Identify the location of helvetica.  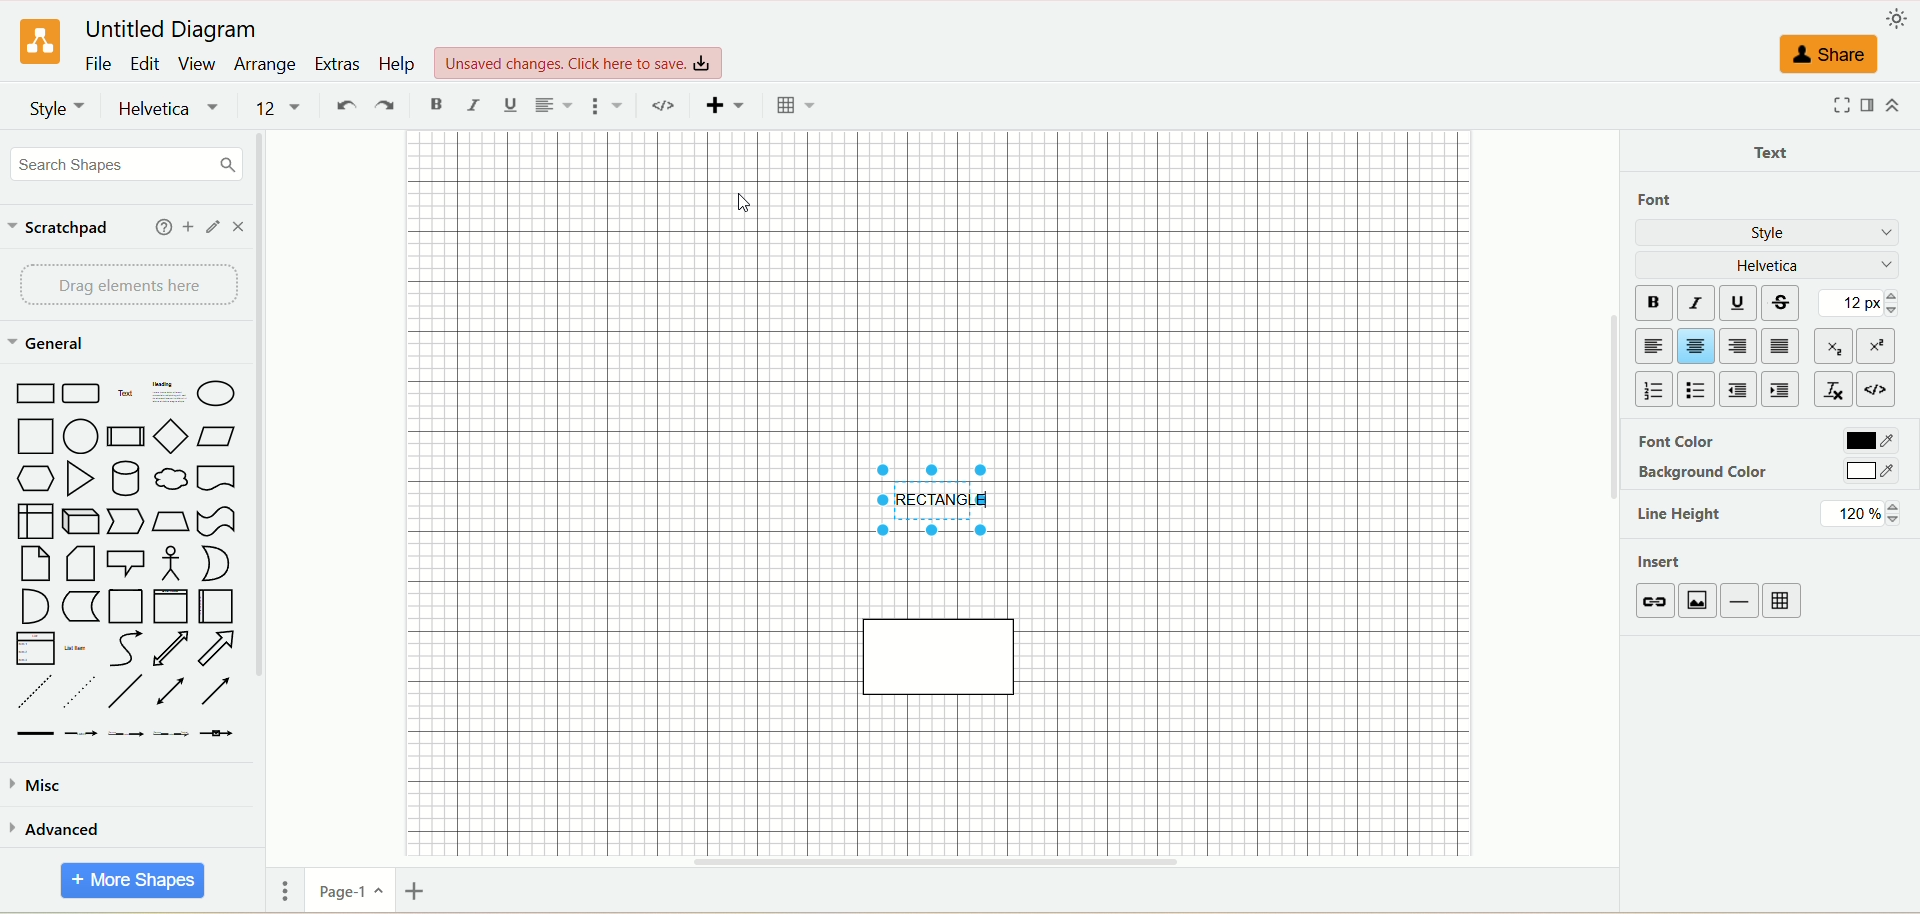
(1773, 264).